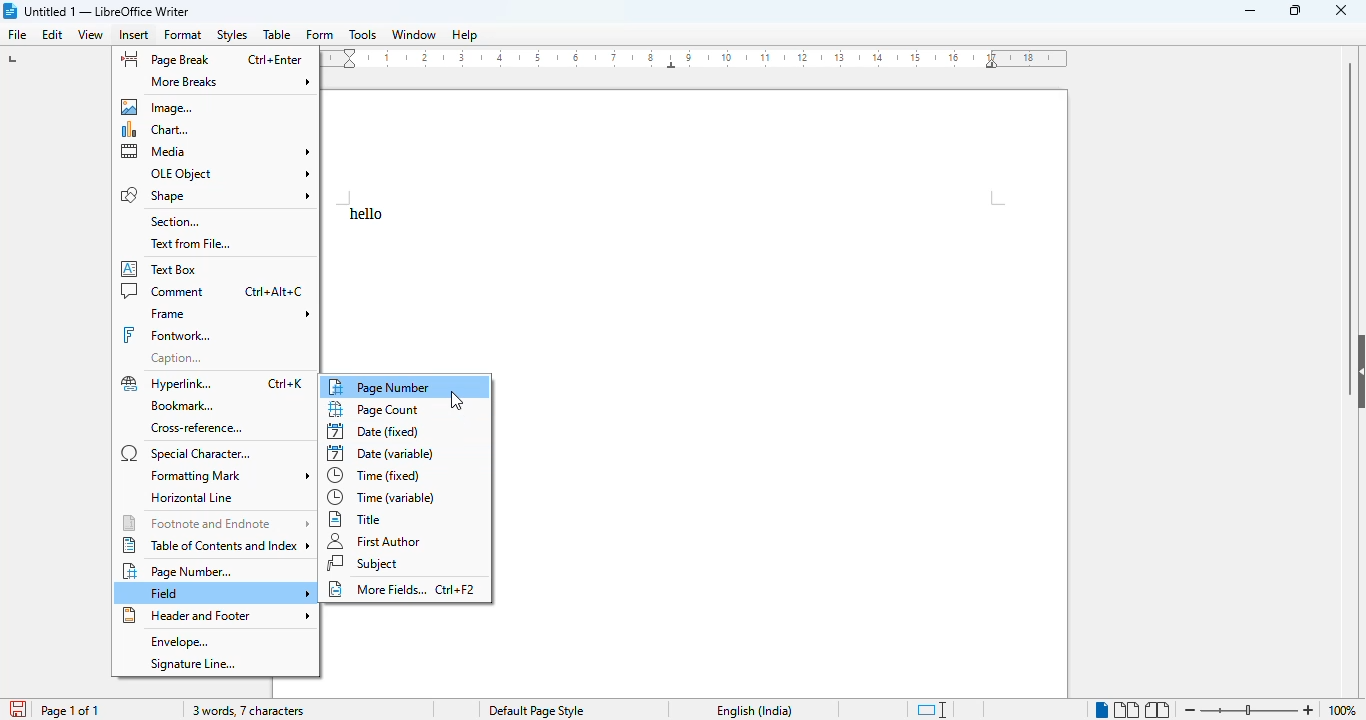  I want to click on zoom out, so click(1190, 709).